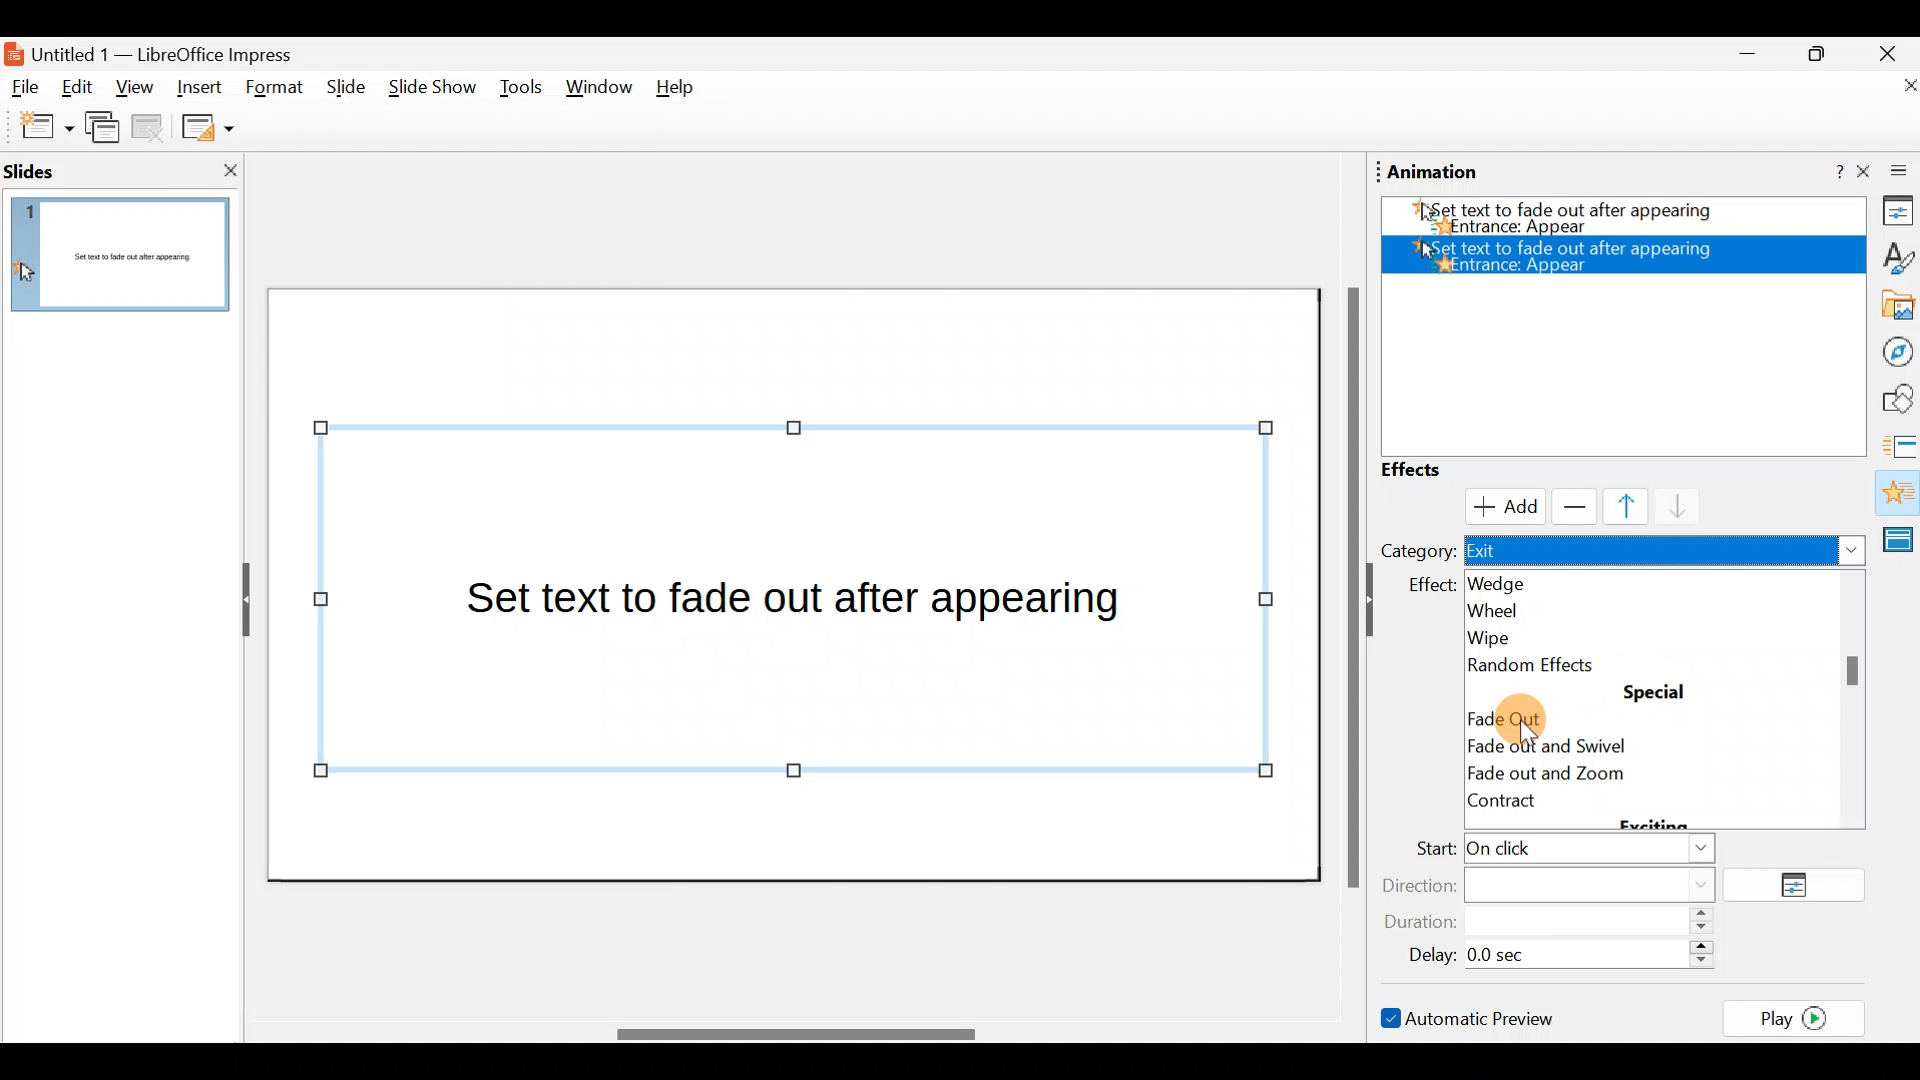  I want to click on Close, so click(1888, 52).